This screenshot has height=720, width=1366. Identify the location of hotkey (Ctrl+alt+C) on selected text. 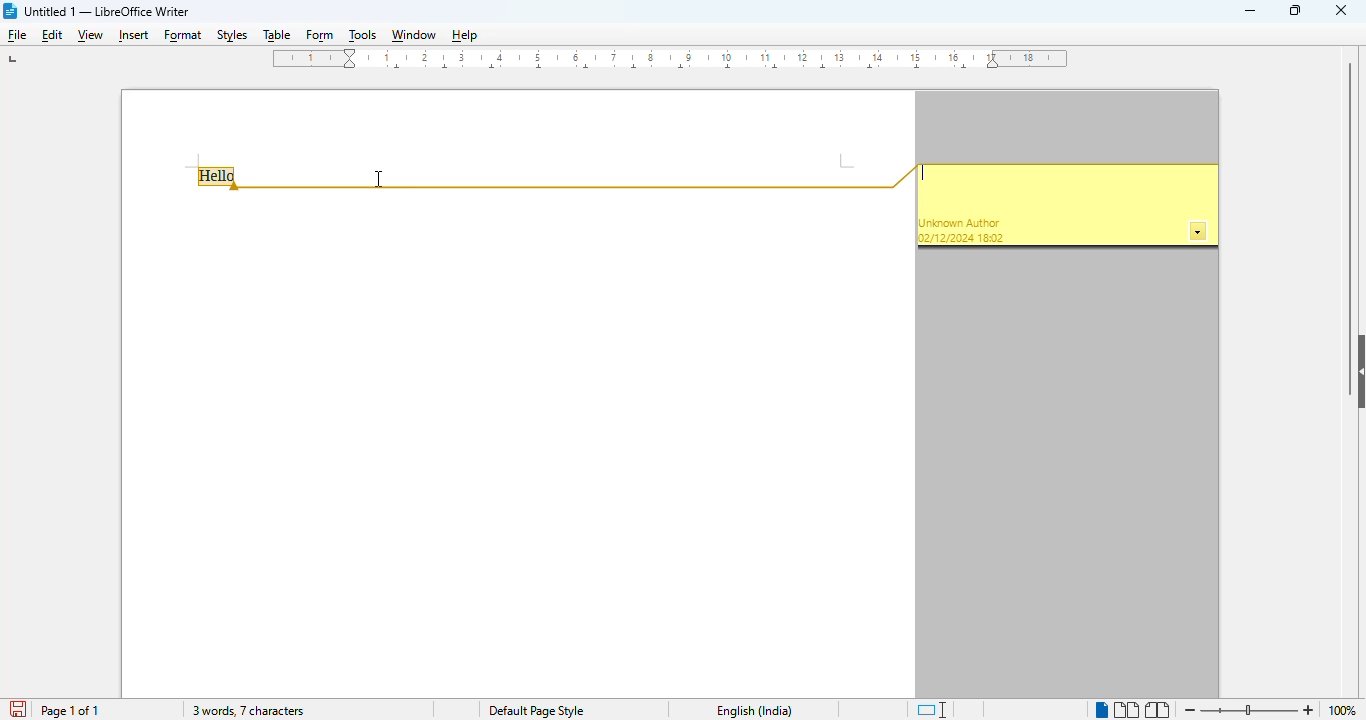
(220, 178).